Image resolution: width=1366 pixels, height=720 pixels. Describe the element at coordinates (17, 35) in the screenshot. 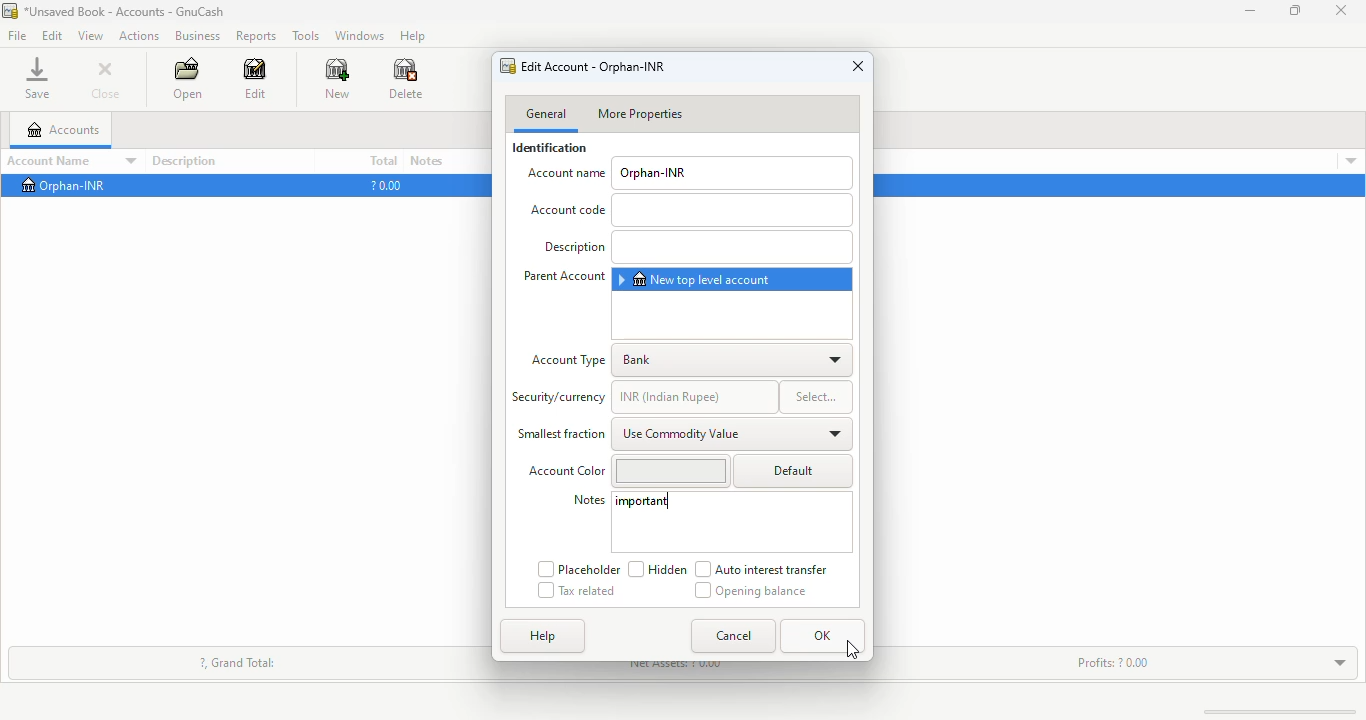

I see `file` at that location.